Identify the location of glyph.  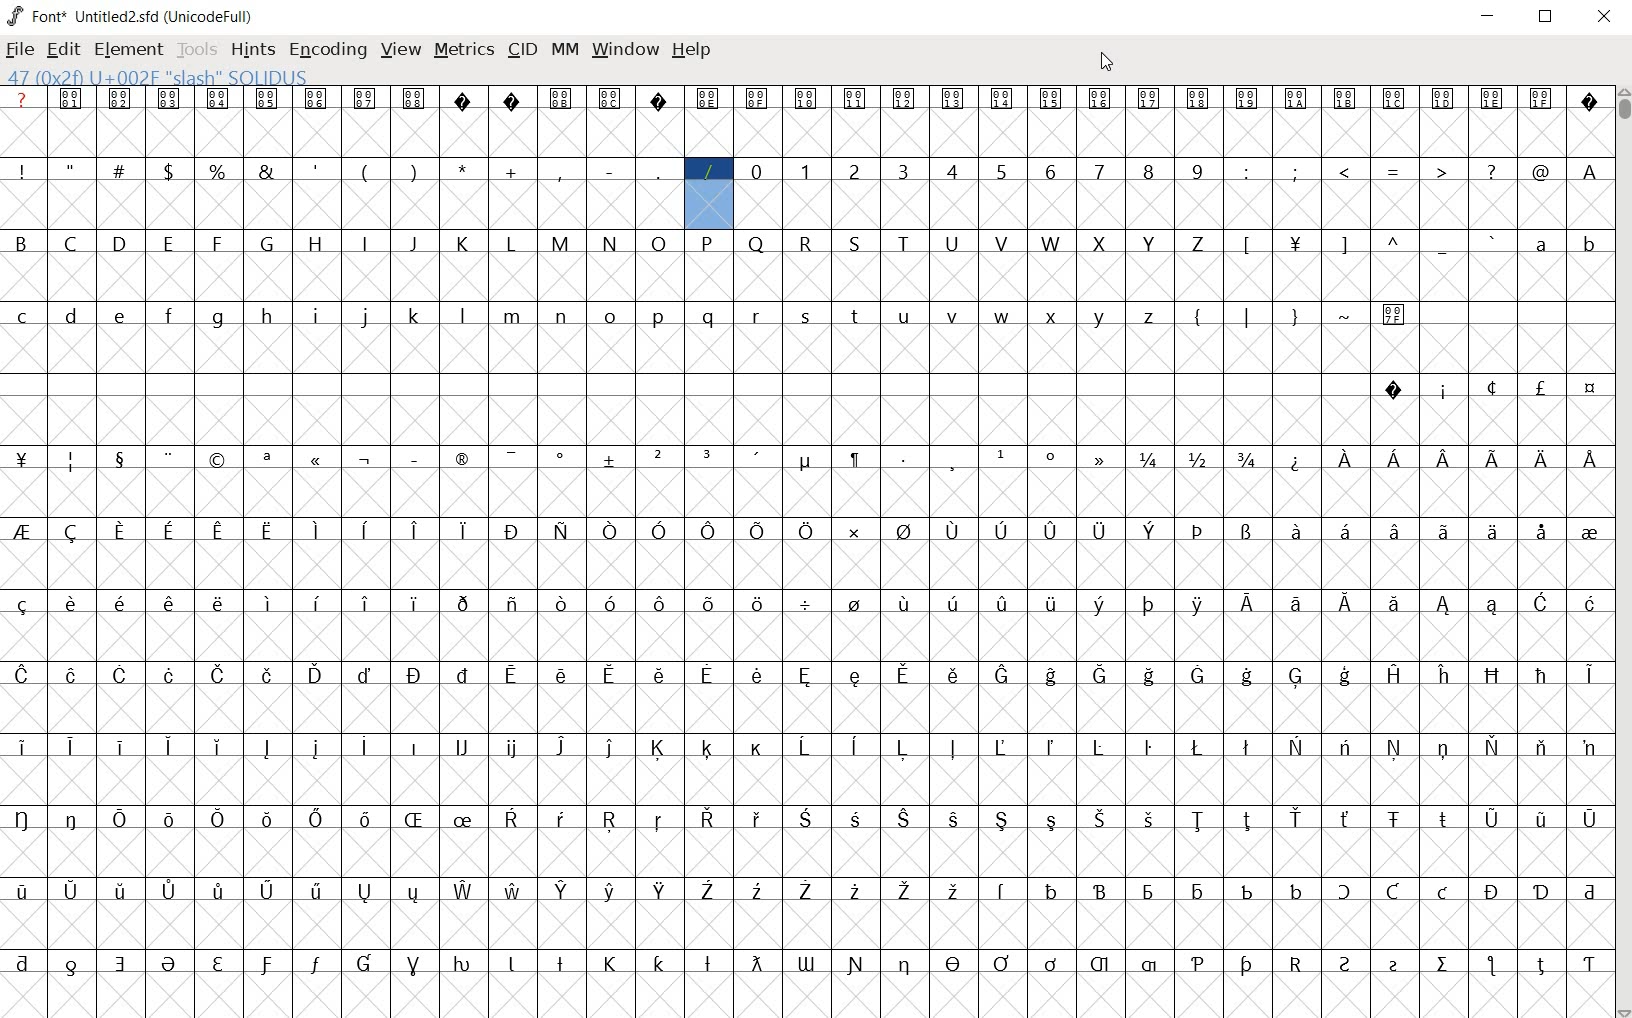
(70, 316).